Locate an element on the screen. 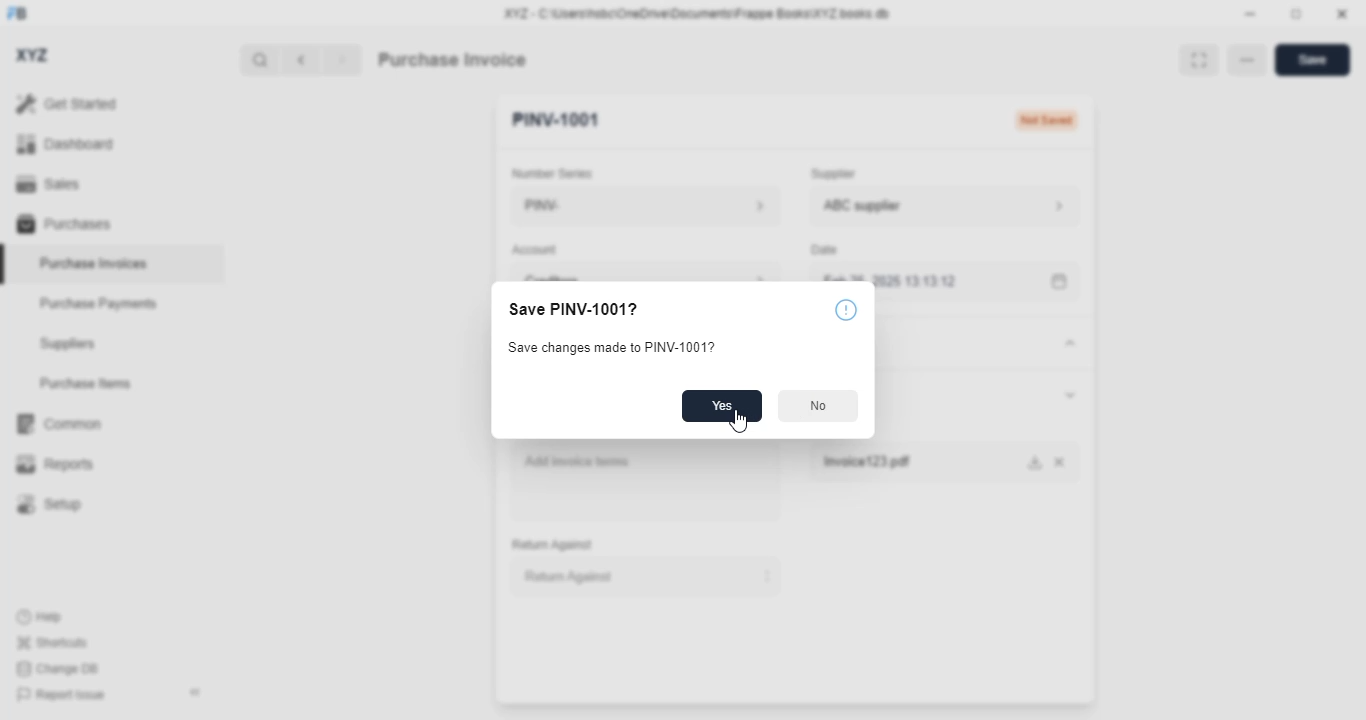 Image resolution: width=1366 pixels, height=720 pixels. sales is located at coordinates (52, 184).